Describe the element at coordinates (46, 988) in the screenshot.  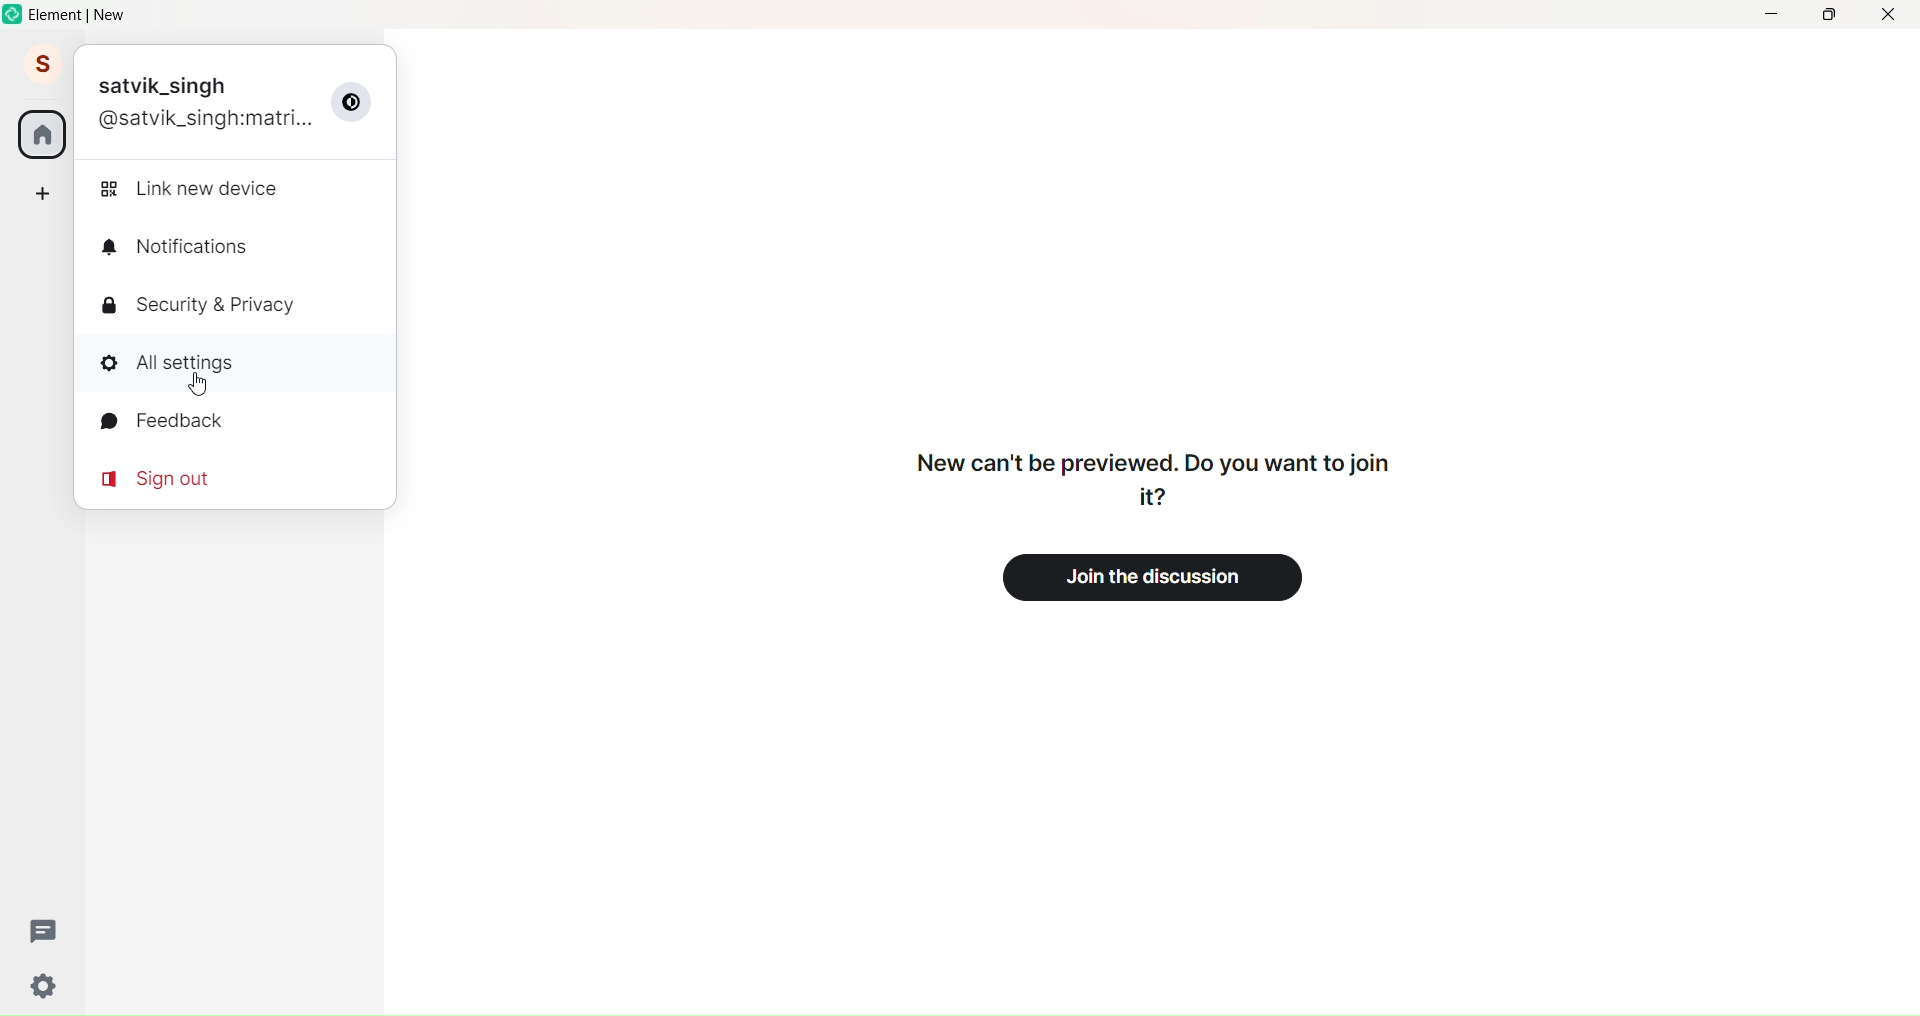
I see `Quick Setting` at that location.